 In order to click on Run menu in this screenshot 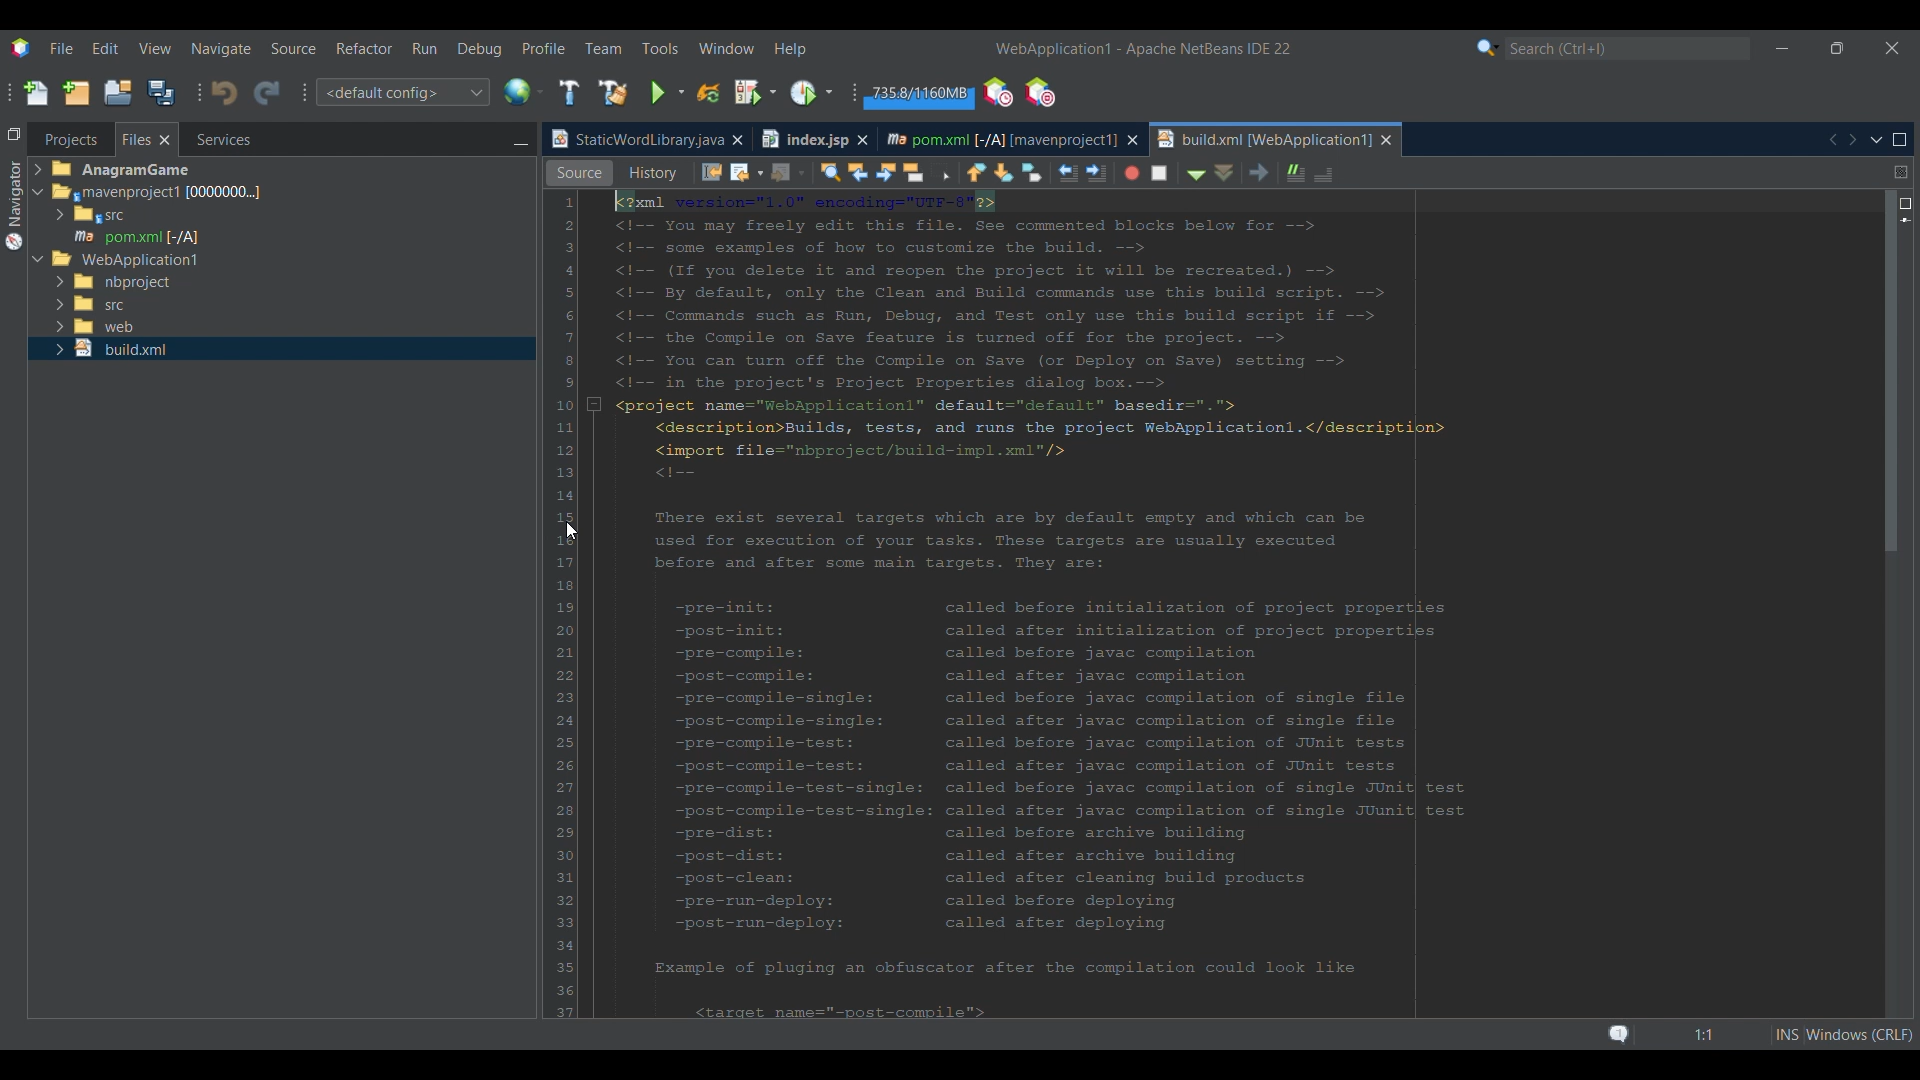, I will do `click(424, 48)`.